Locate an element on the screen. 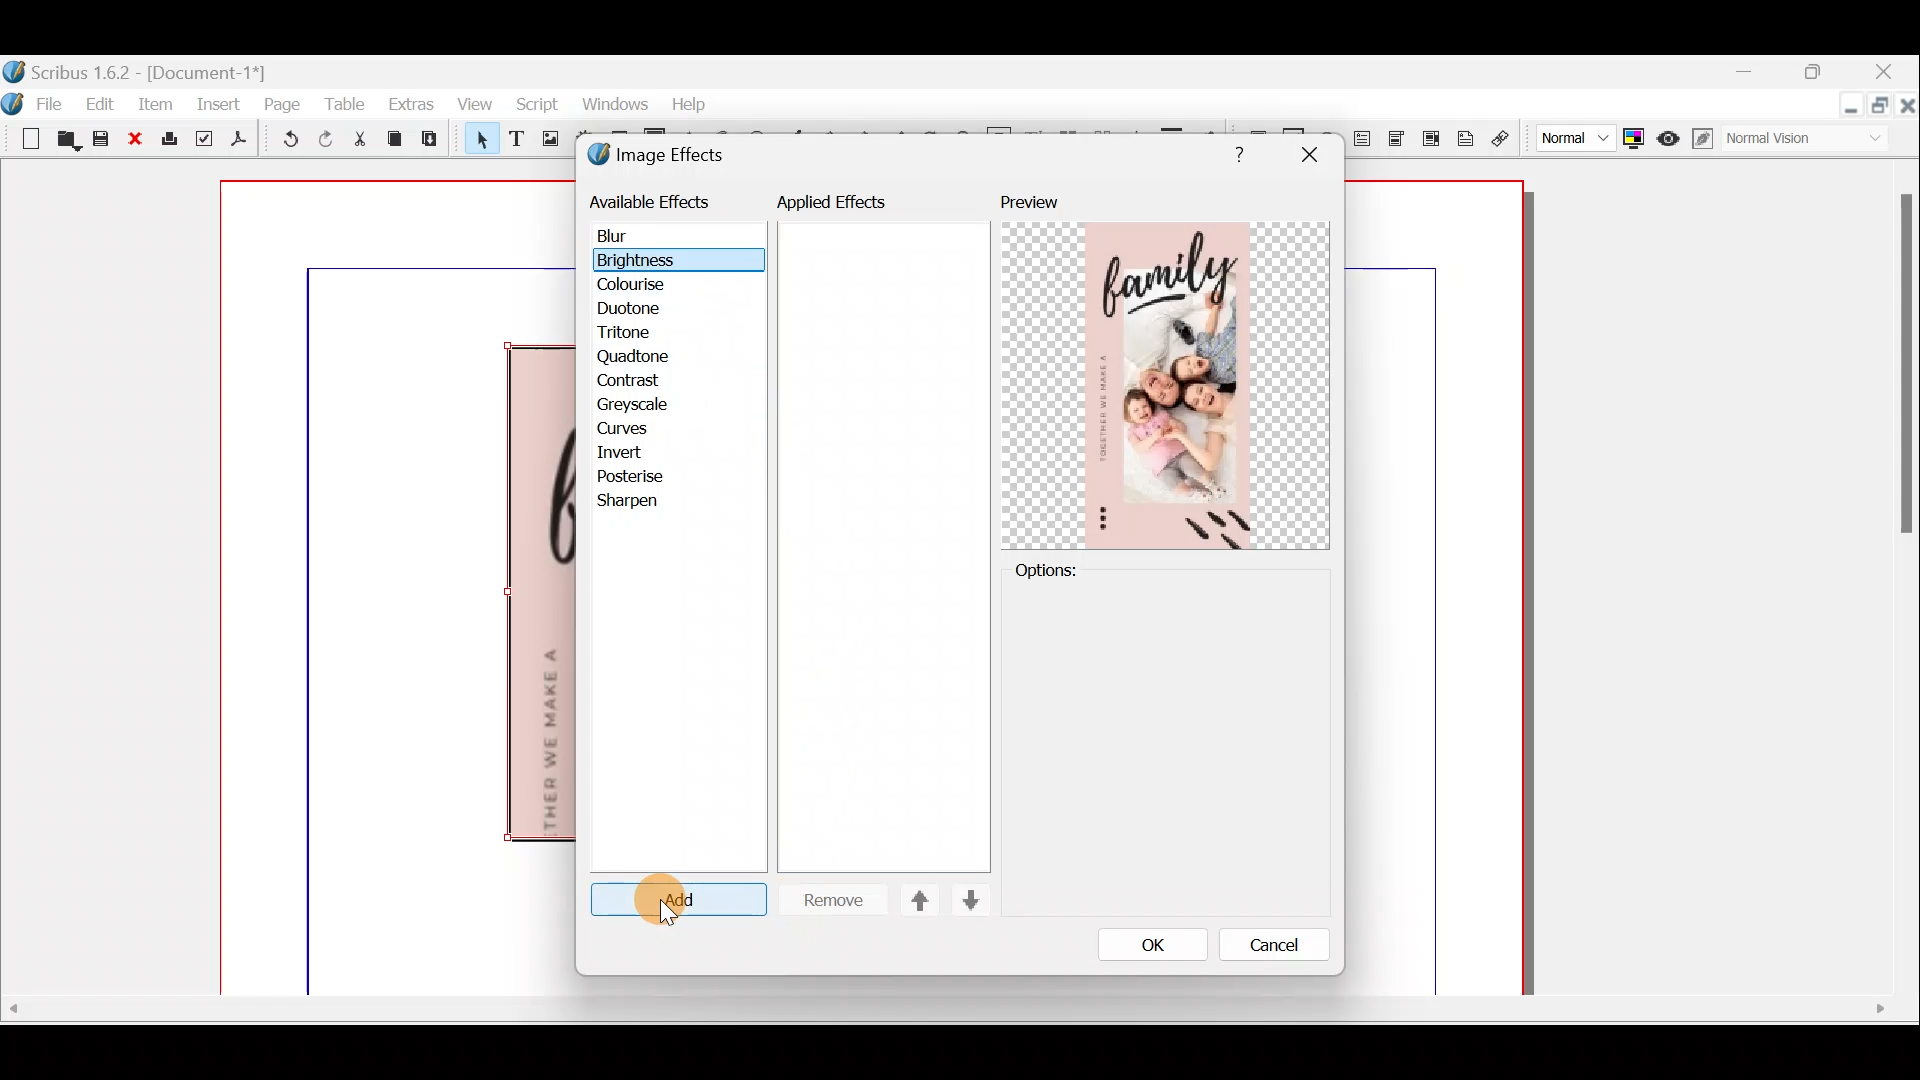 The width and height of the screenshot is (1920, 1080). cursor is located at coordinates (671, 915).